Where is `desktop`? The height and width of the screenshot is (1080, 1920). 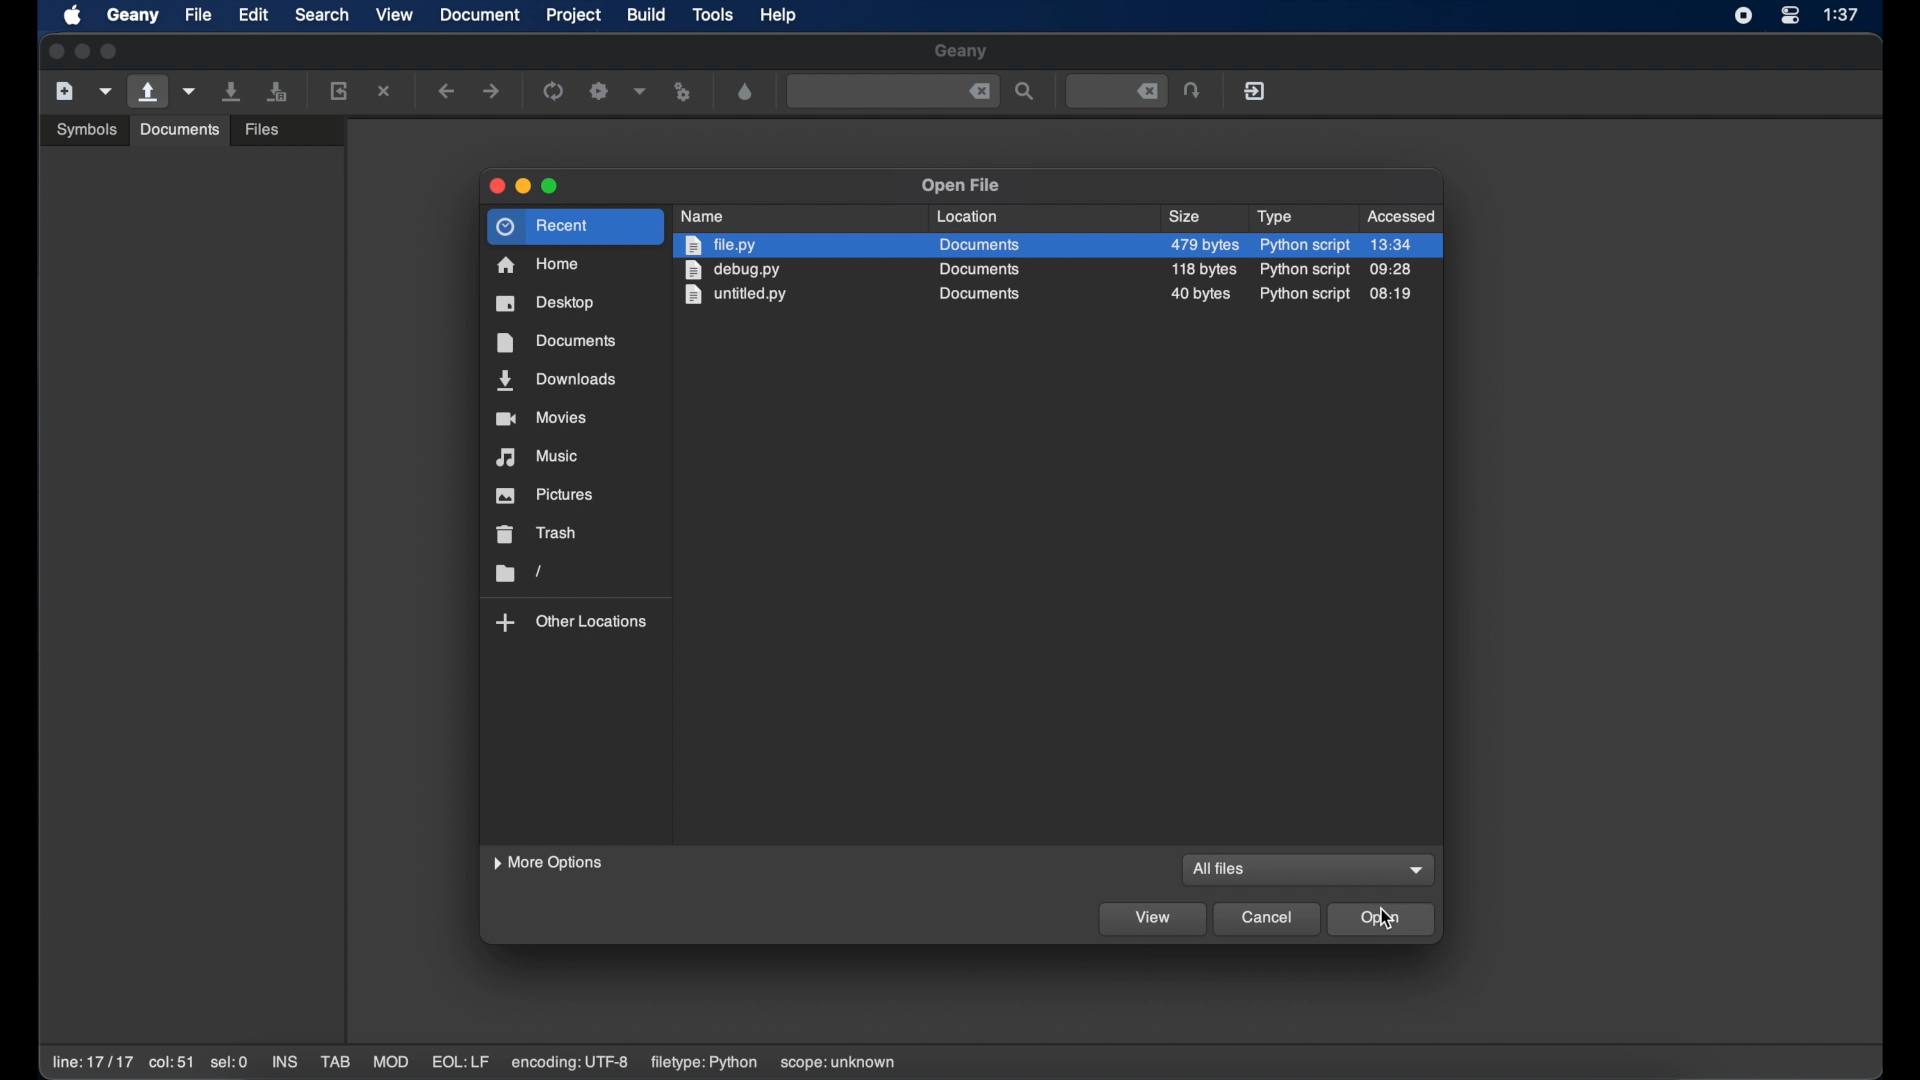 desktop is located at coordinates (546, 303).